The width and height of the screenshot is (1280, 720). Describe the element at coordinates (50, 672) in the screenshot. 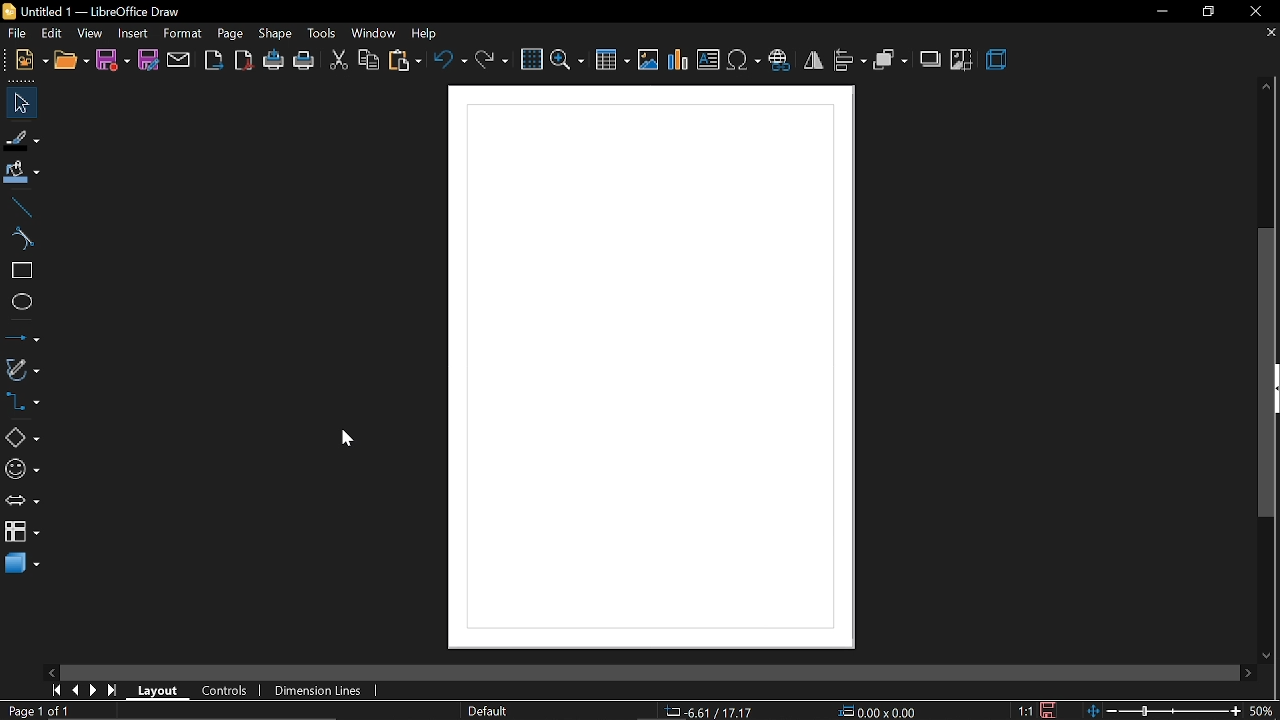

I see `move left` at that location.